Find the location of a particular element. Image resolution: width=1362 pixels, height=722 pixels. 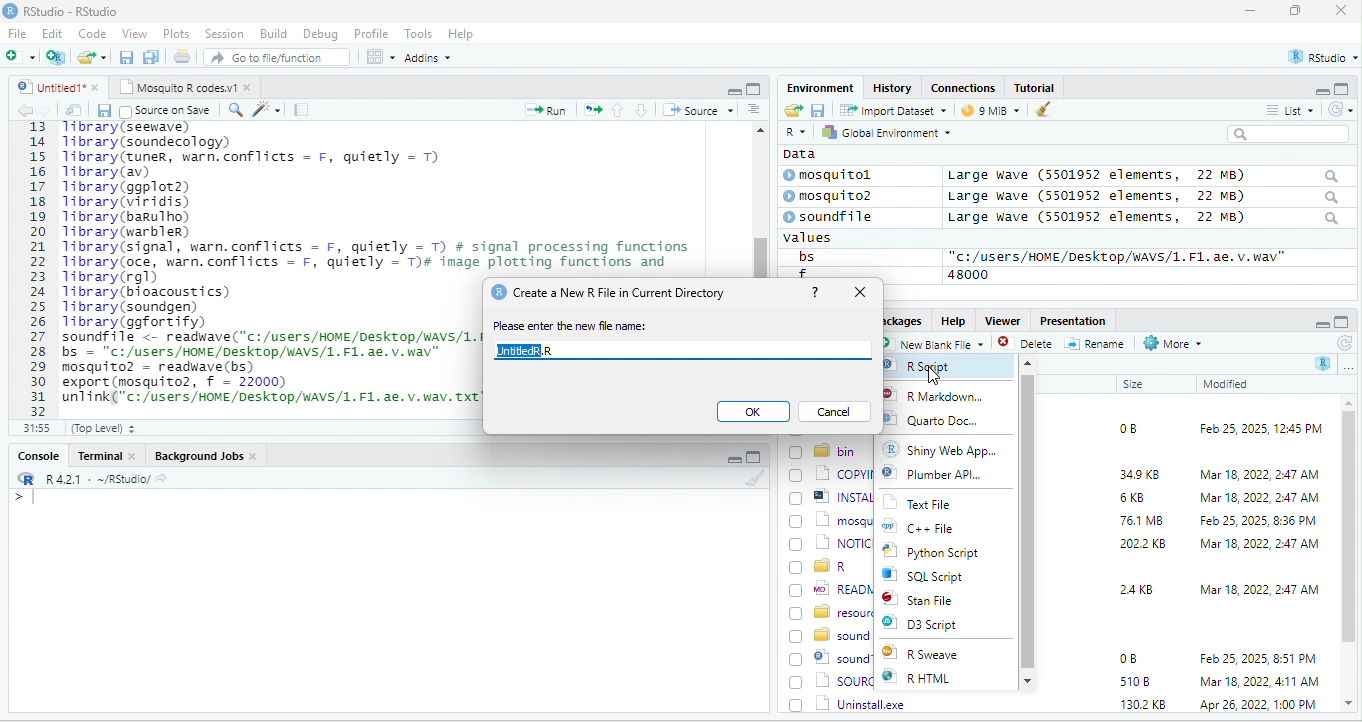

5108 is located at coordinates (1130, 680).